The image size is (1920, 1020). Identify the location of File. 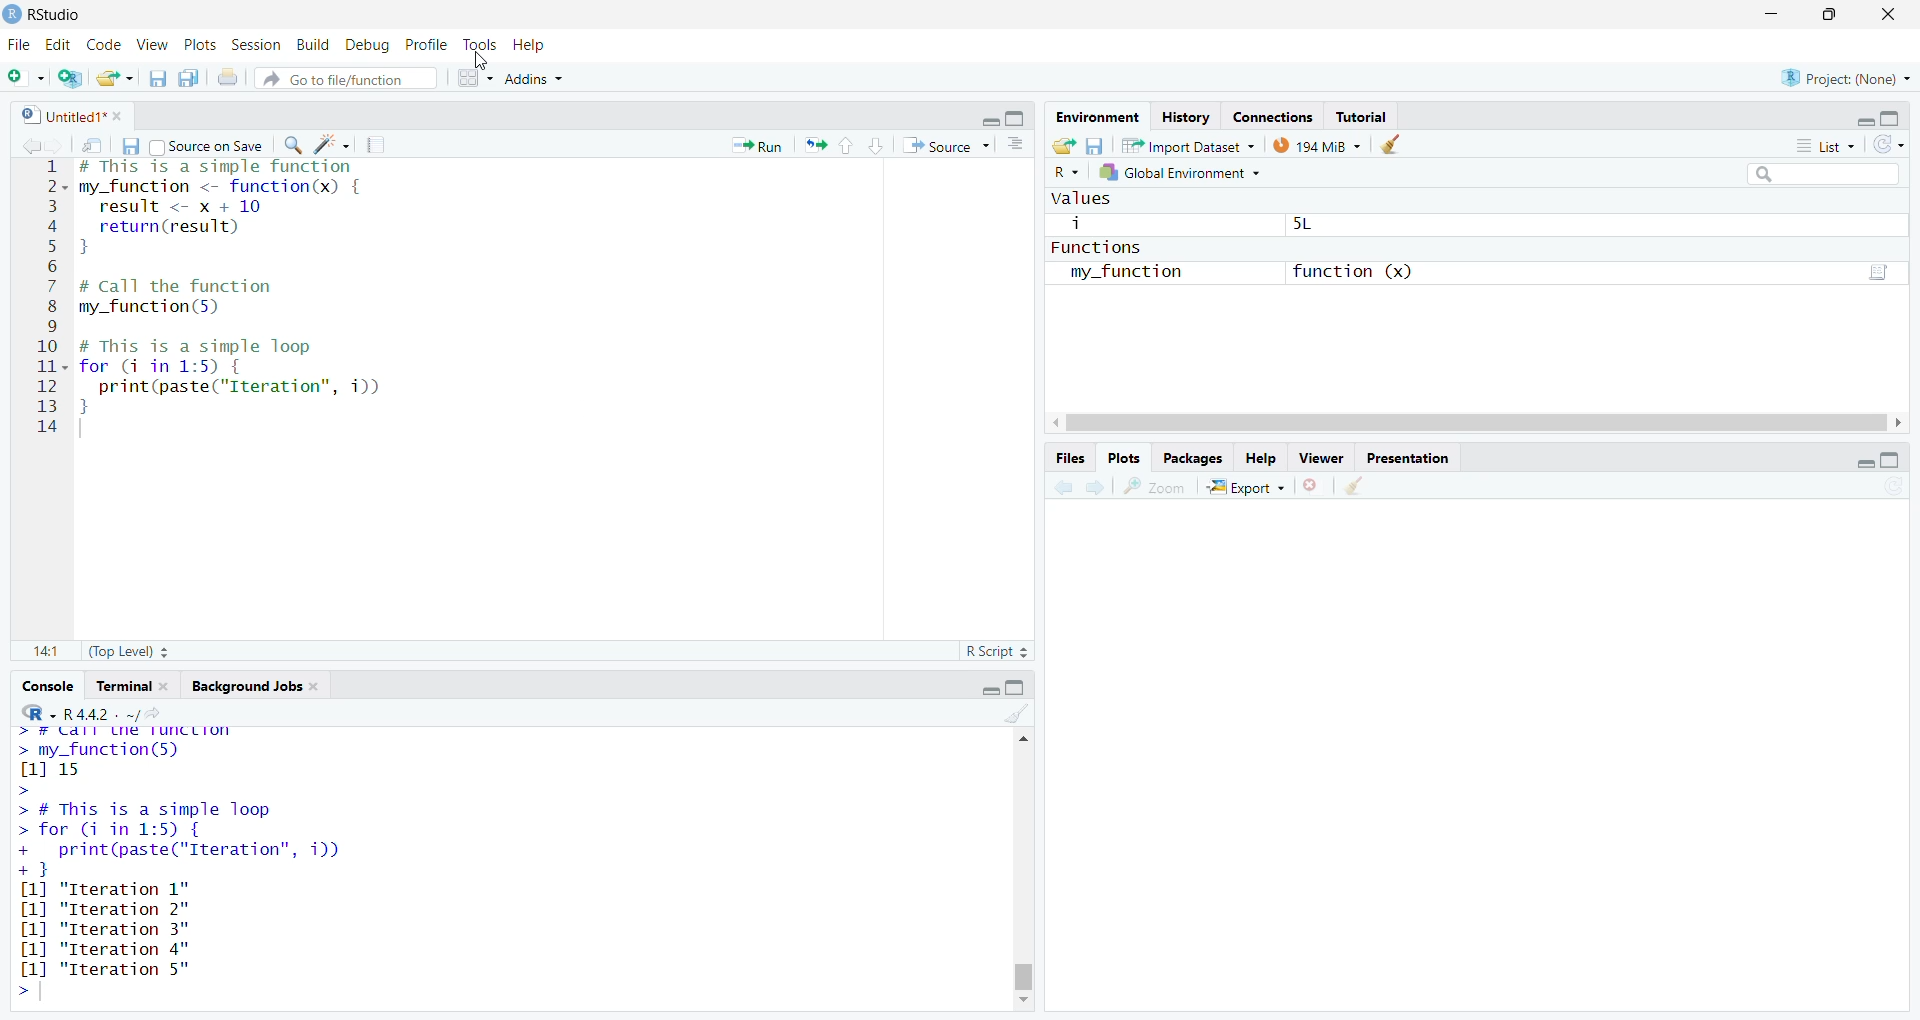
(19, 44).